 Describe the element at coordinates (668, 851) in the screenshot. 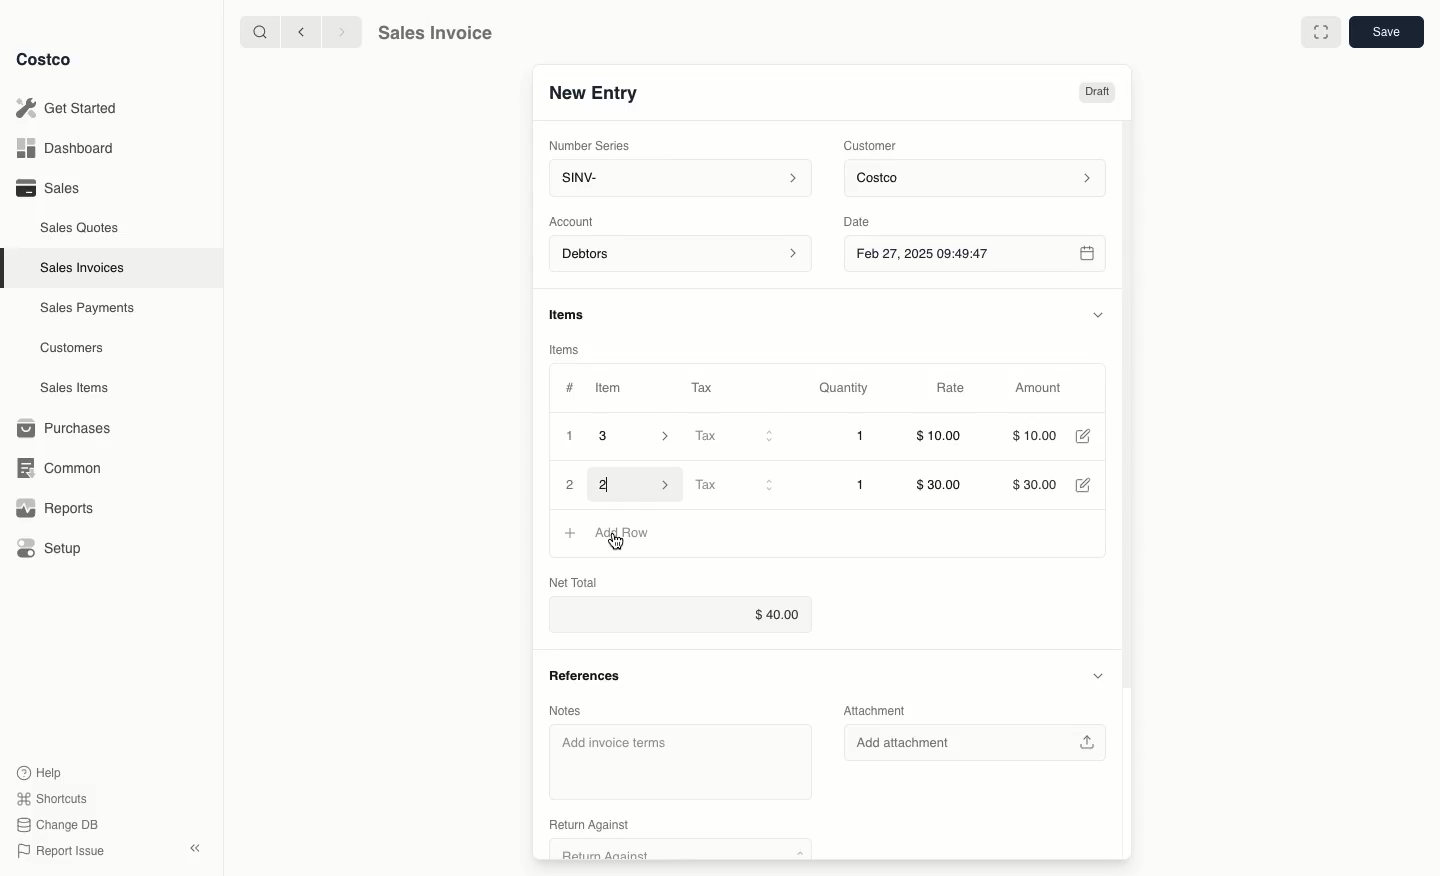

I see `Return Against` at that location.